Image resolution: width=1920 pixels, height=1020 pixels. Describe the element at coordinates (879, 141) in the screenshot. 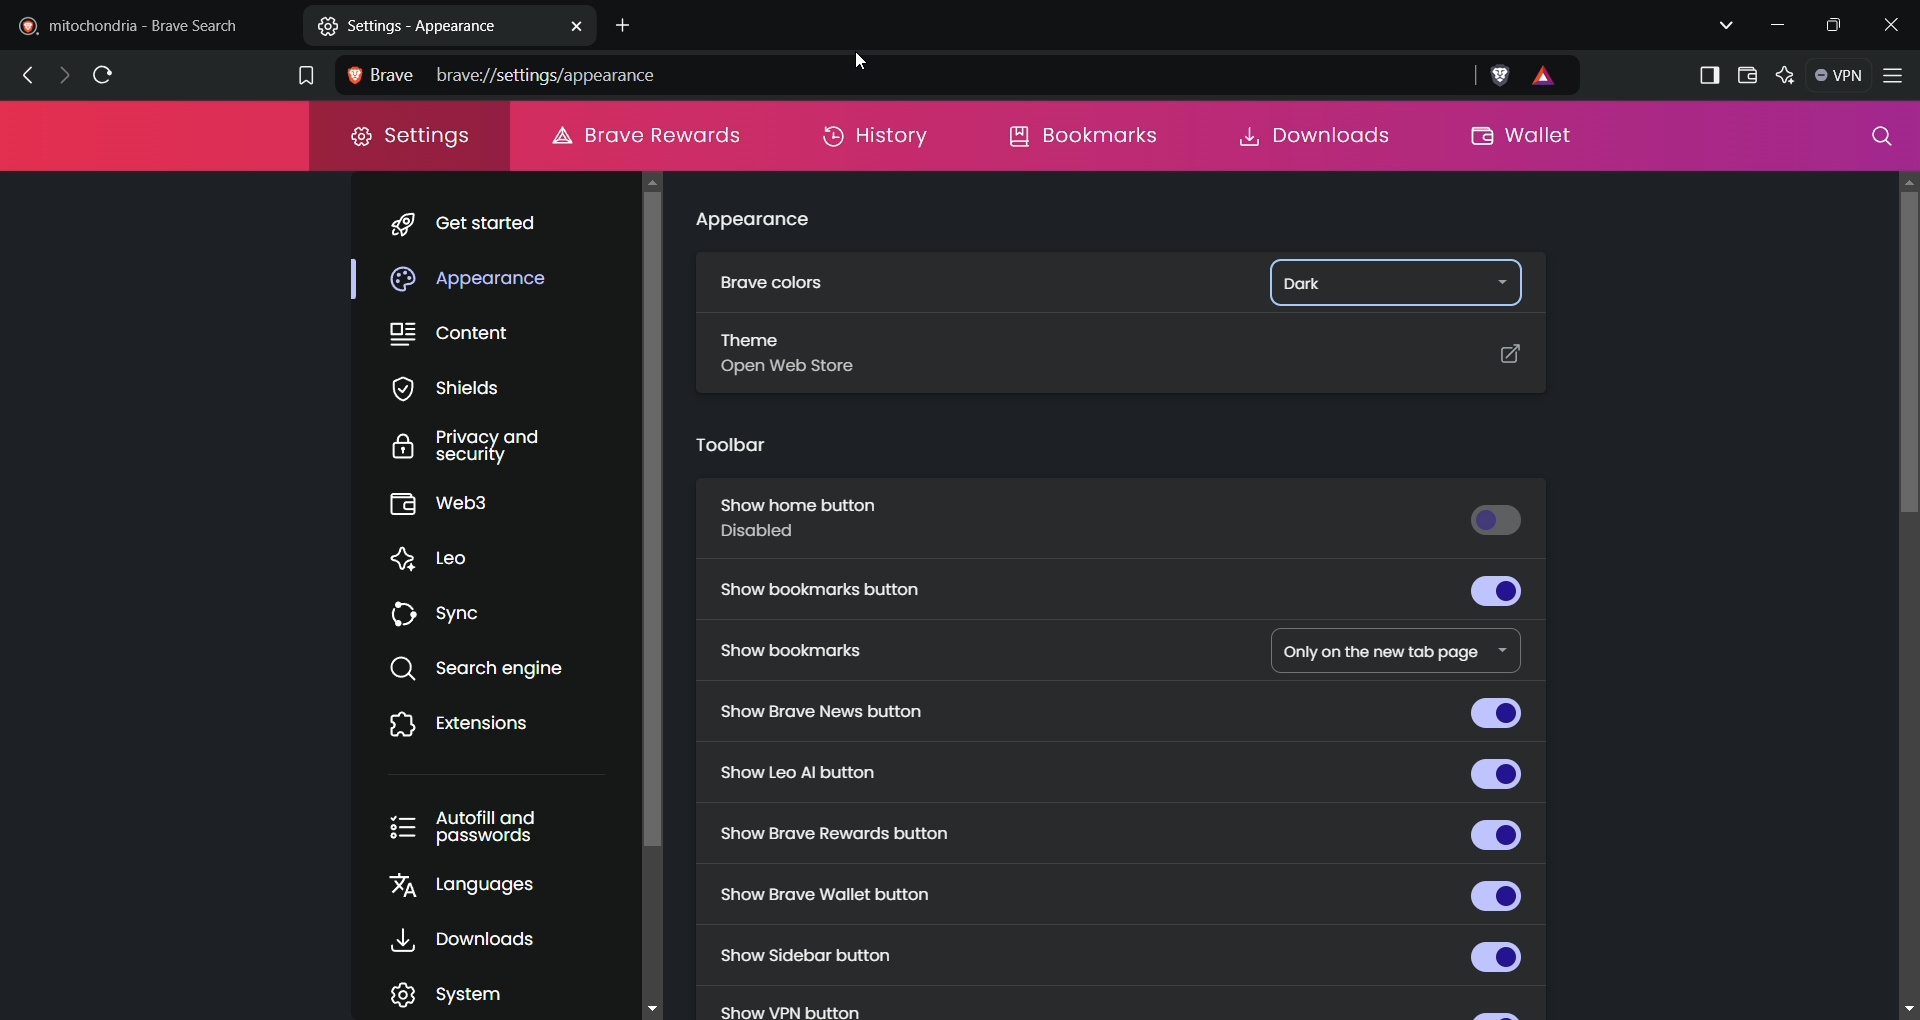

I see `history` at that location.